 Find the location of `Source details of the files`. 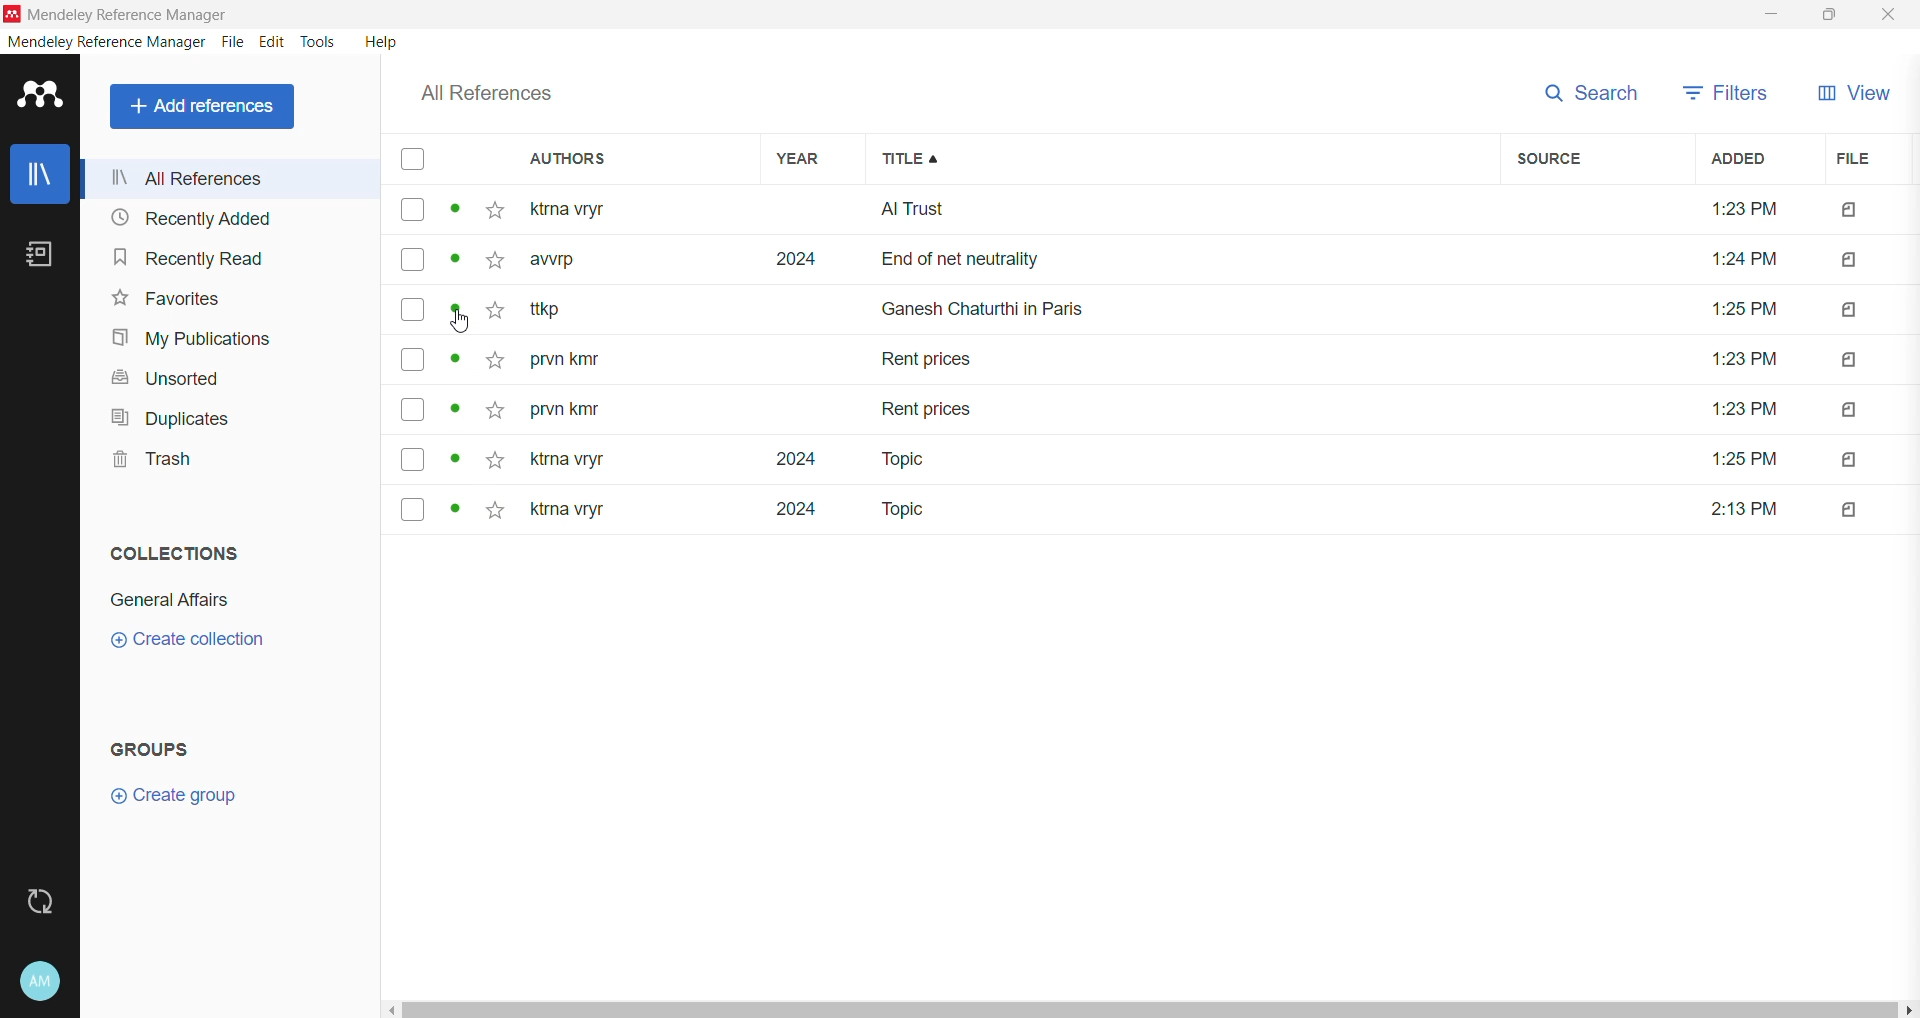

Source details of the files is located at coordinates (1603, 360).